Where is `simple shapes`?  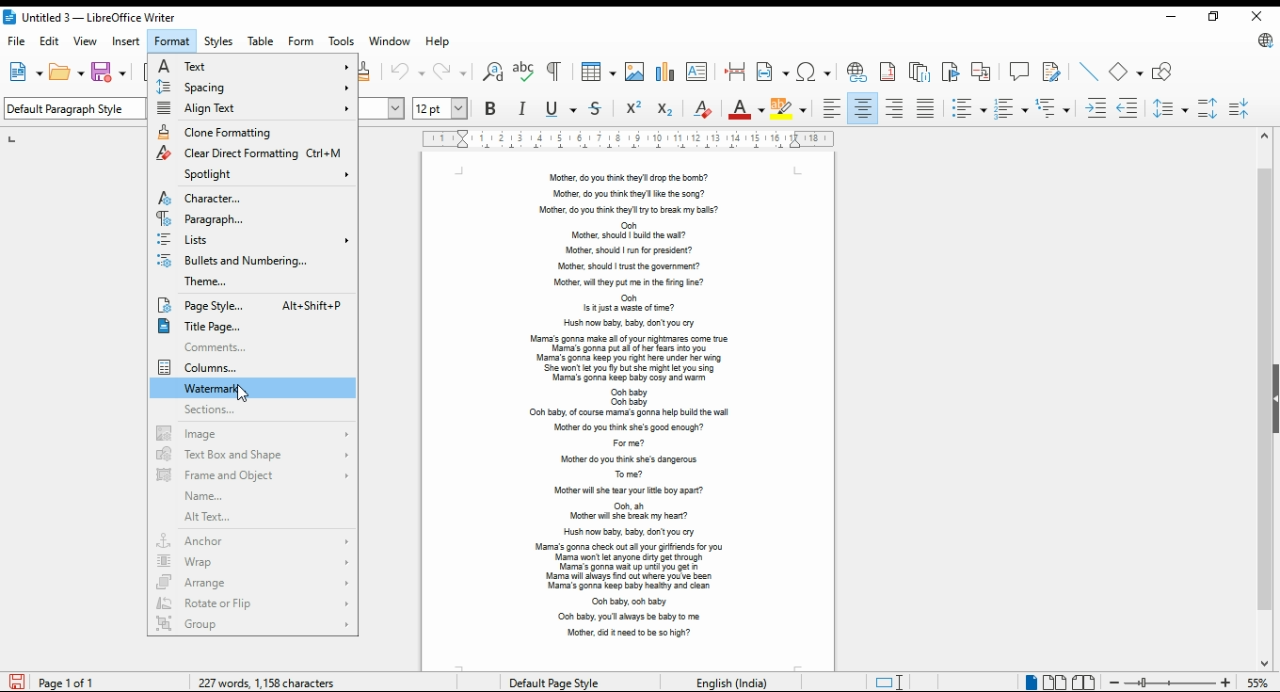 simple shapes is located at coordinates (1125, 72).